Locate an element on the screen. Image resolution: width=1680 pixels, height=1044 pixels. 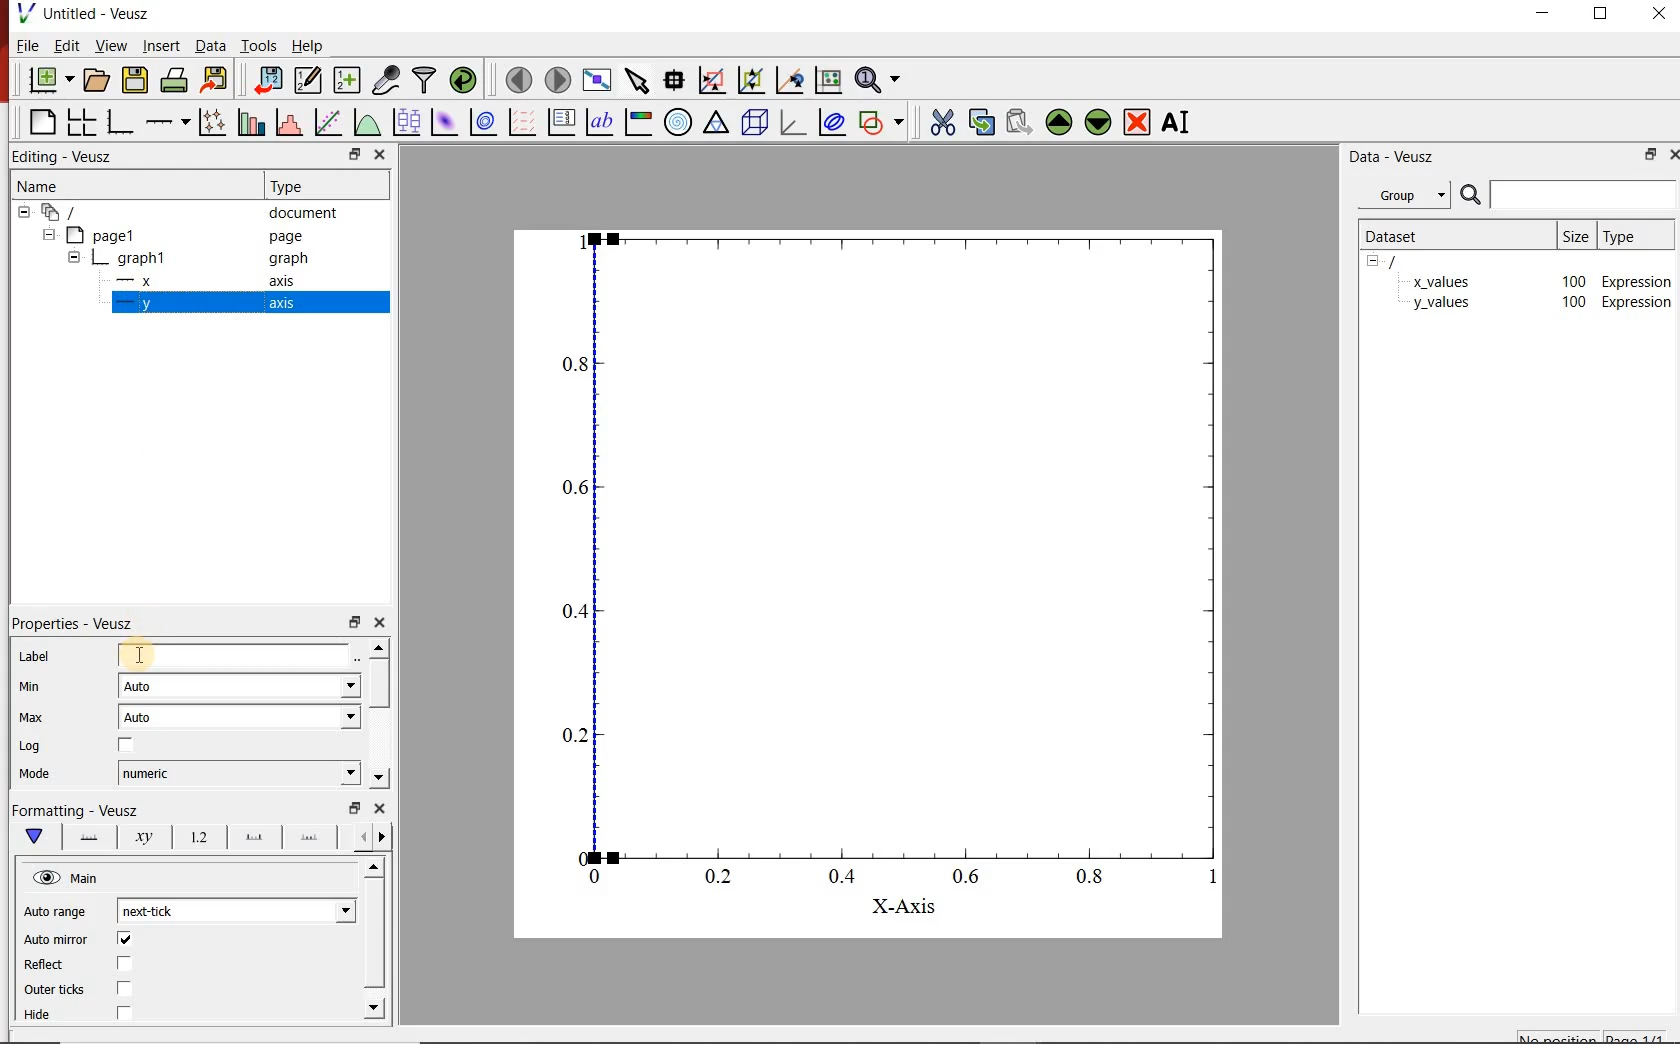
—x is located at coordinates (139, 279).